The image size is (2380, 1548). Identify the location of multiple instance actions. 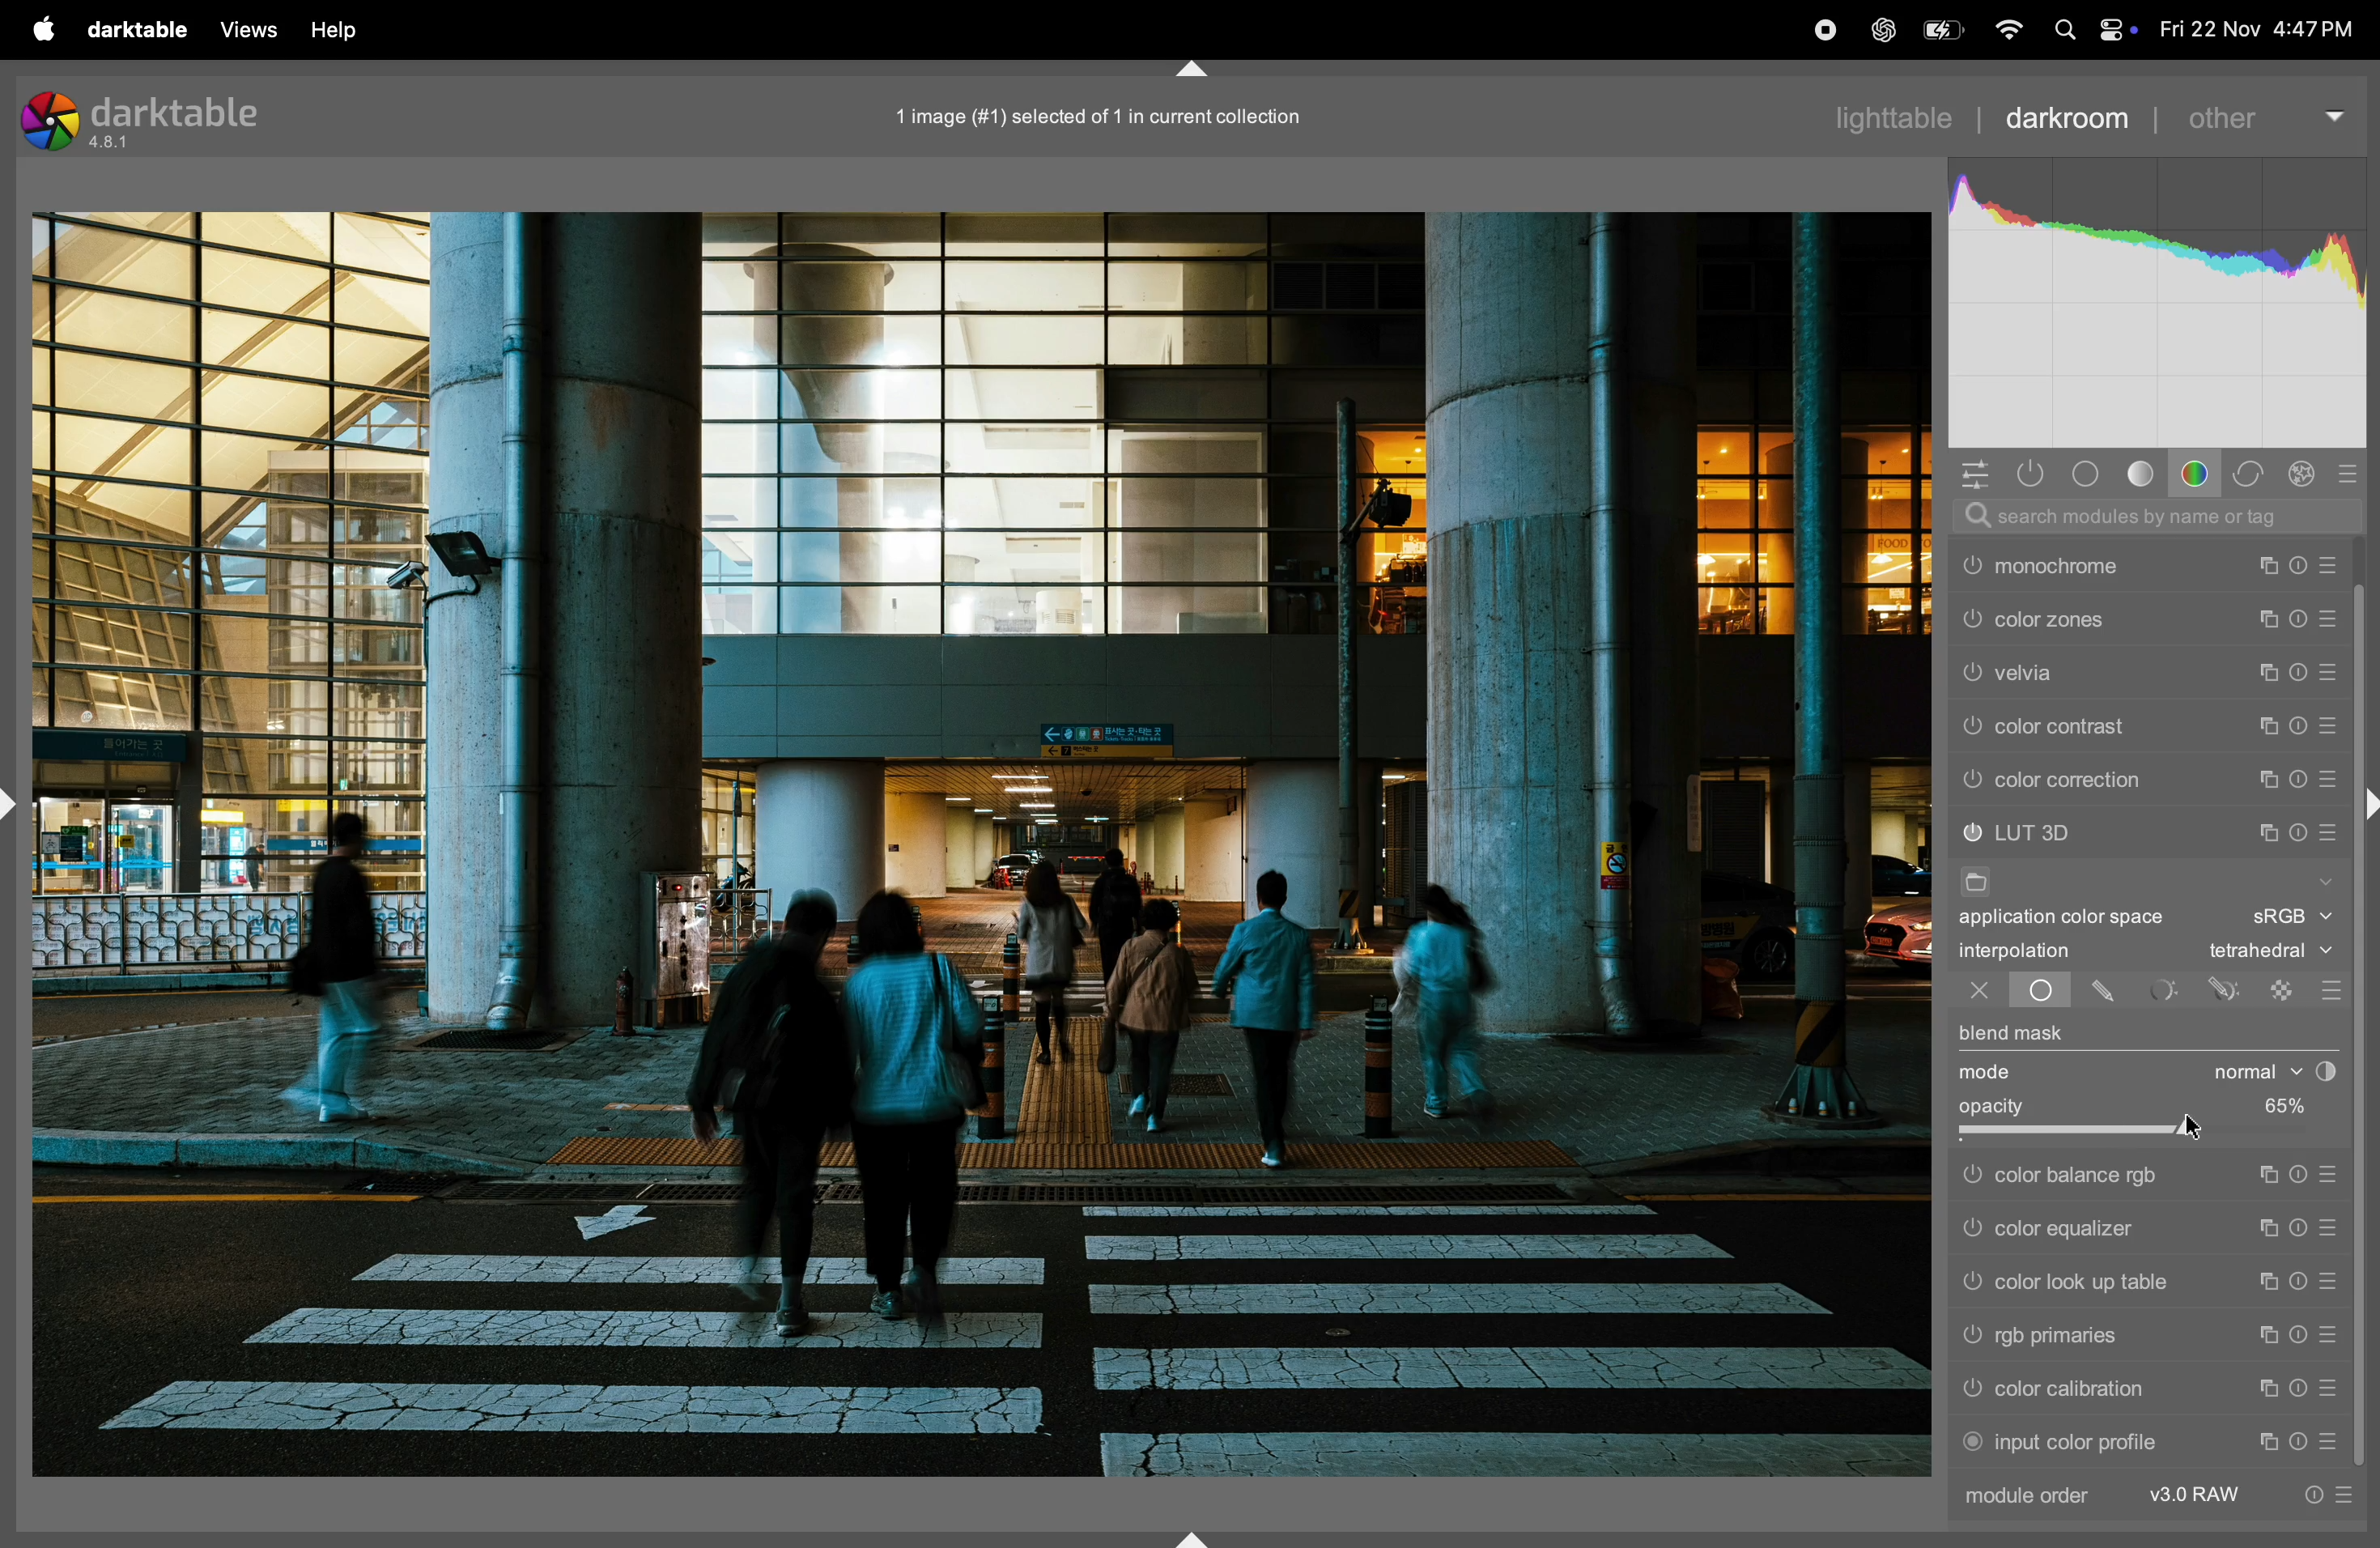
(2266, 1390).